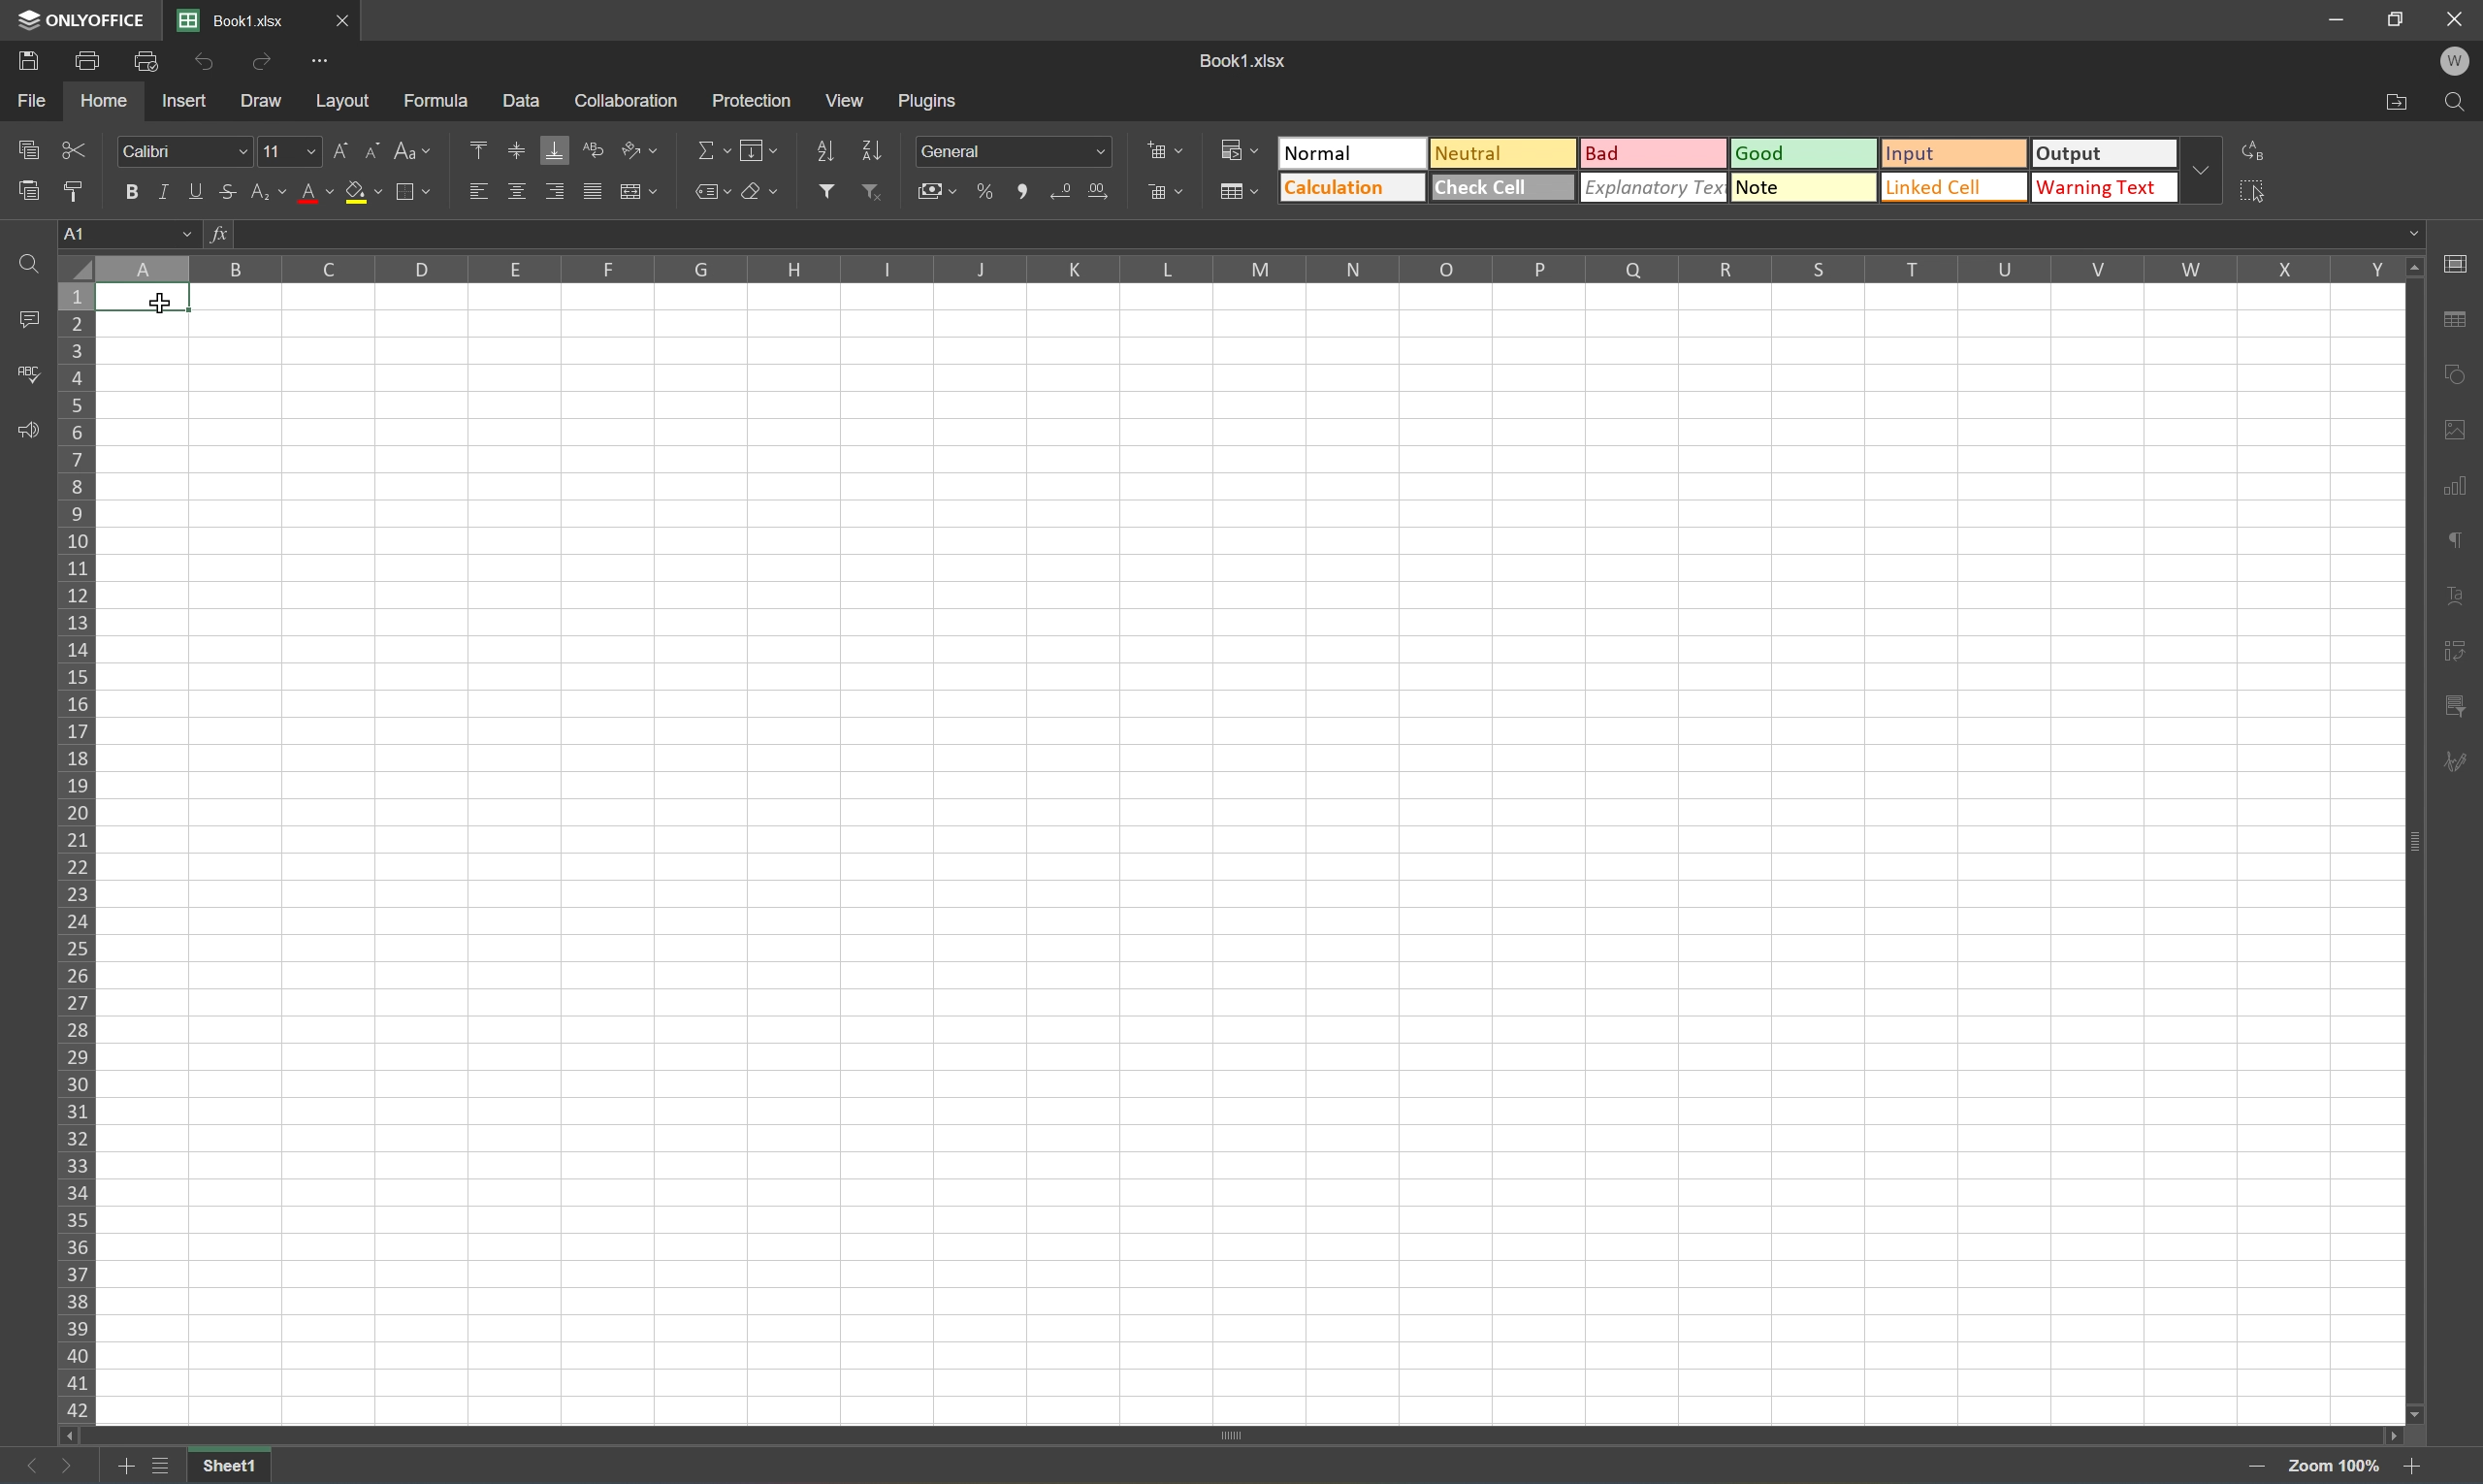  Describe the element at coordinates (871, 149) in the screenshot. I see `Sort descending` at that location.